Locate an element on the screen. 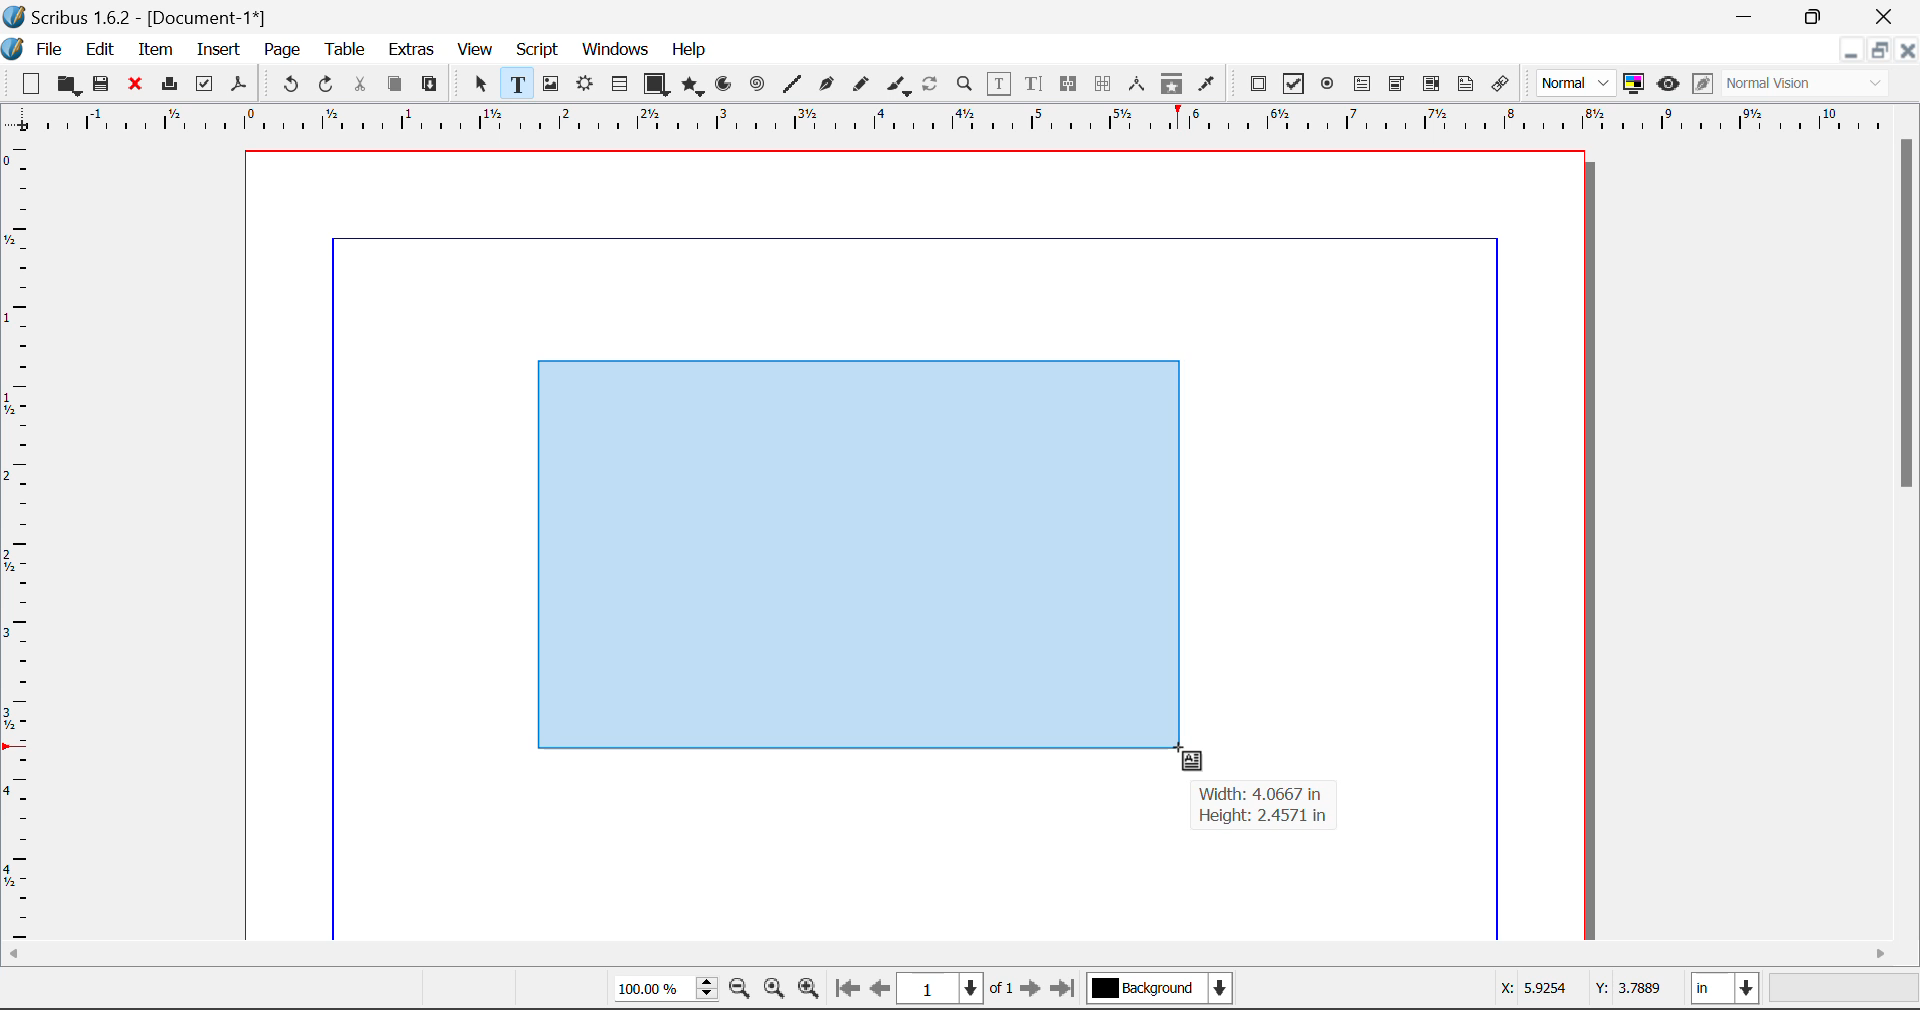 This screenshot has height=1010, width=1920. Display Visual Appearance is located at coordinates (1813, 84).